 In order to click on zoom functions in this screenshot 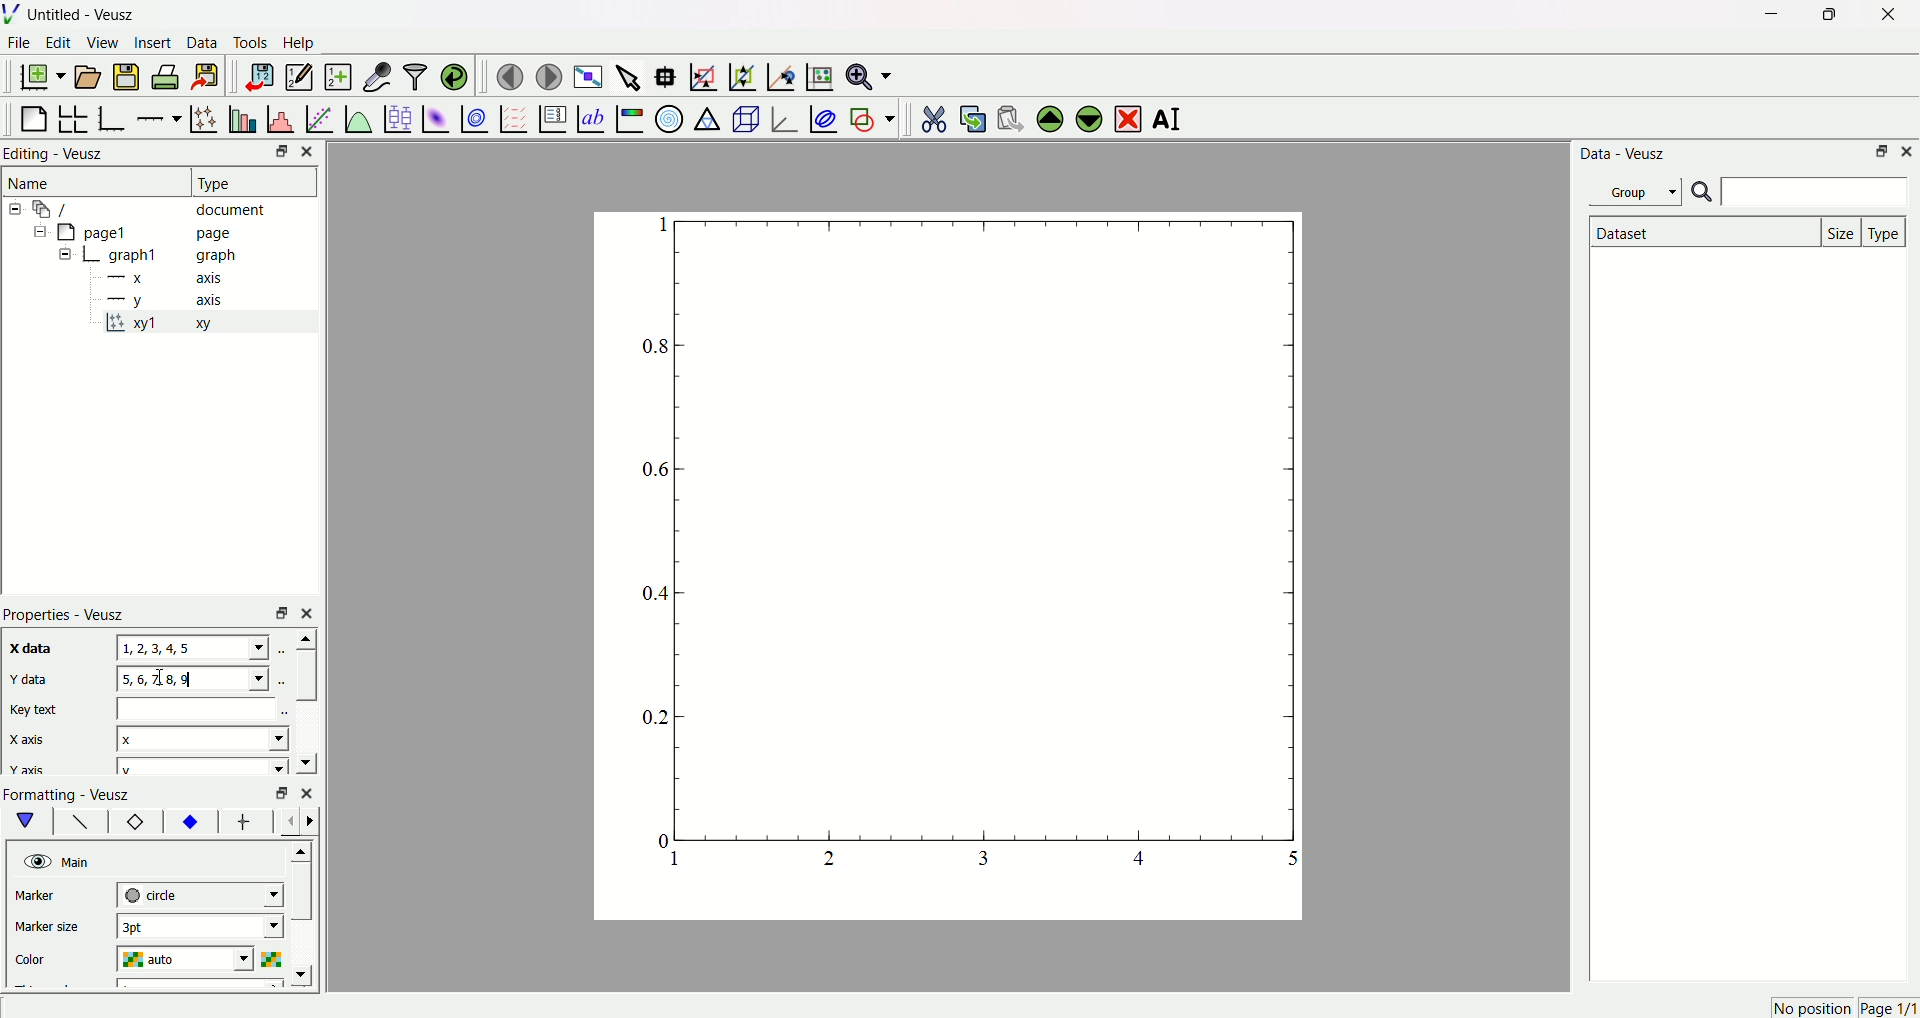, I will do `click(869, 76)`.